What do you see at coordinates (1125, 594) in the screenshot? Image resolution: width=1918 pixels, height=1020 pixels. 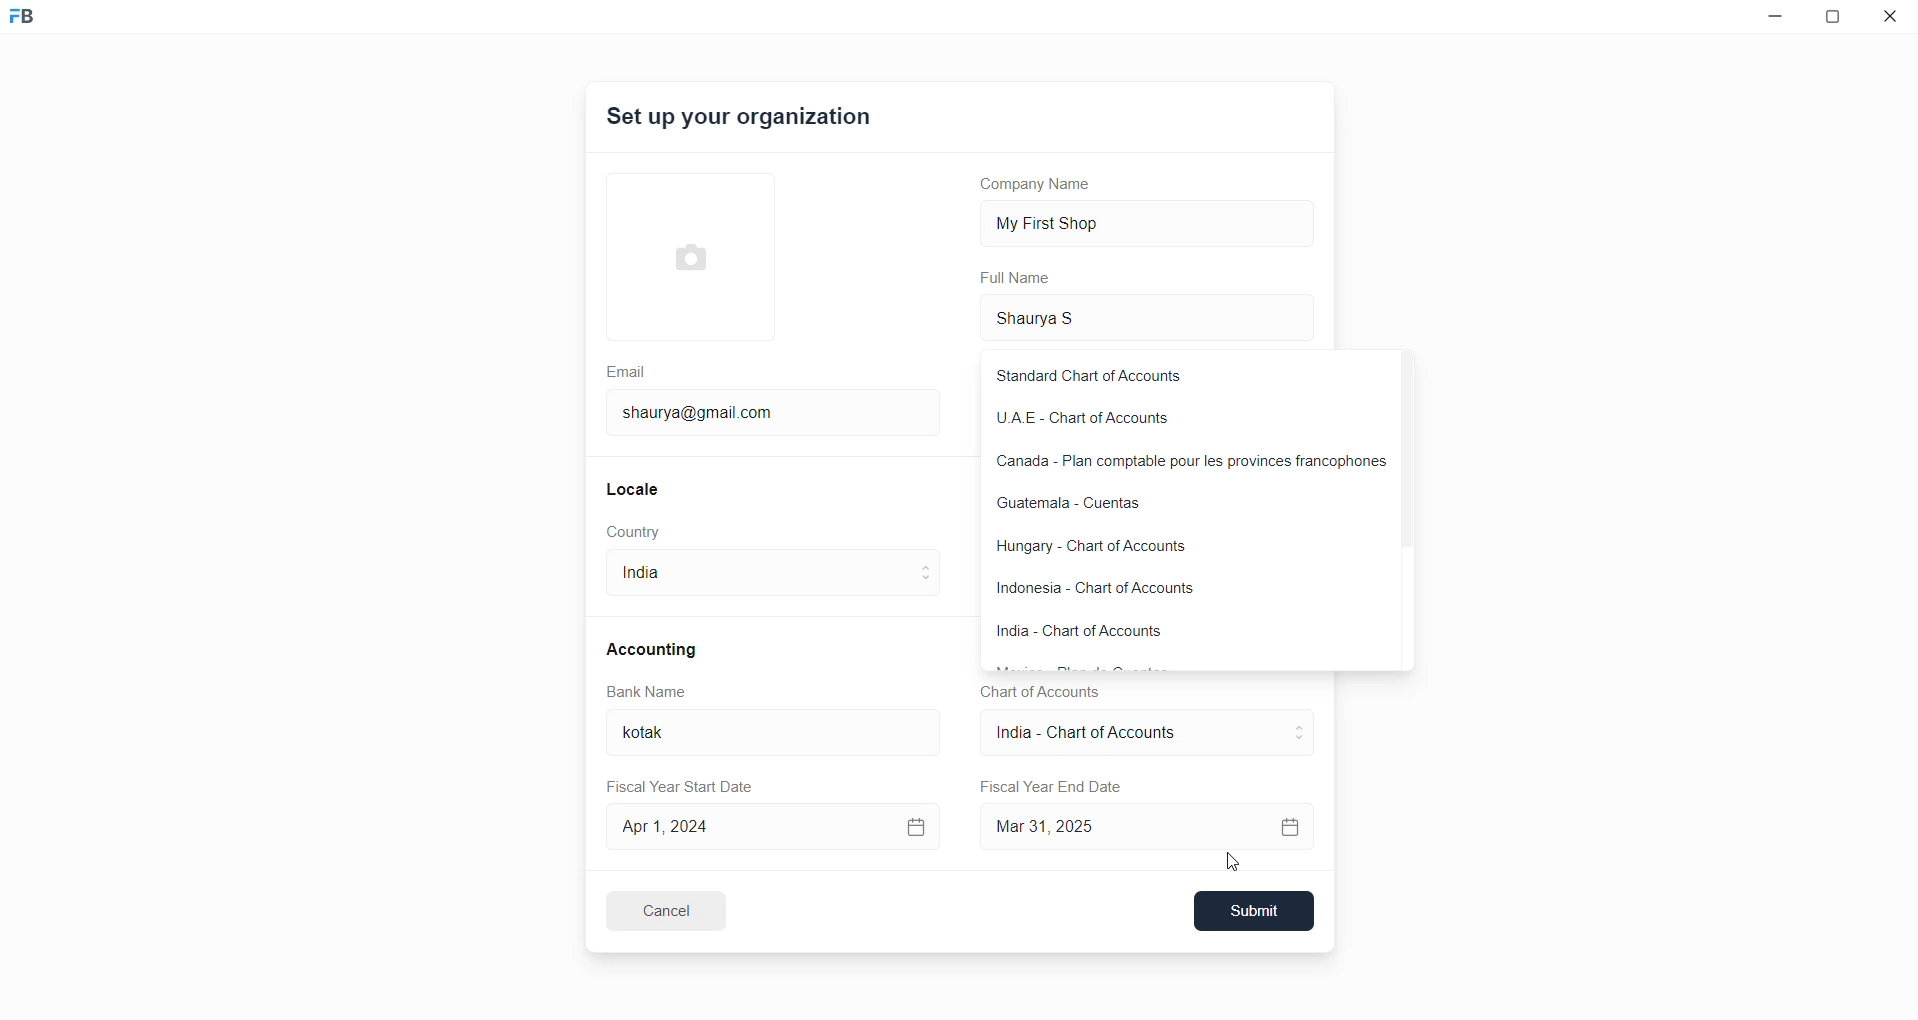 I see `Indonesia - Chart of Accounts` at bounding box center [1125, 594].